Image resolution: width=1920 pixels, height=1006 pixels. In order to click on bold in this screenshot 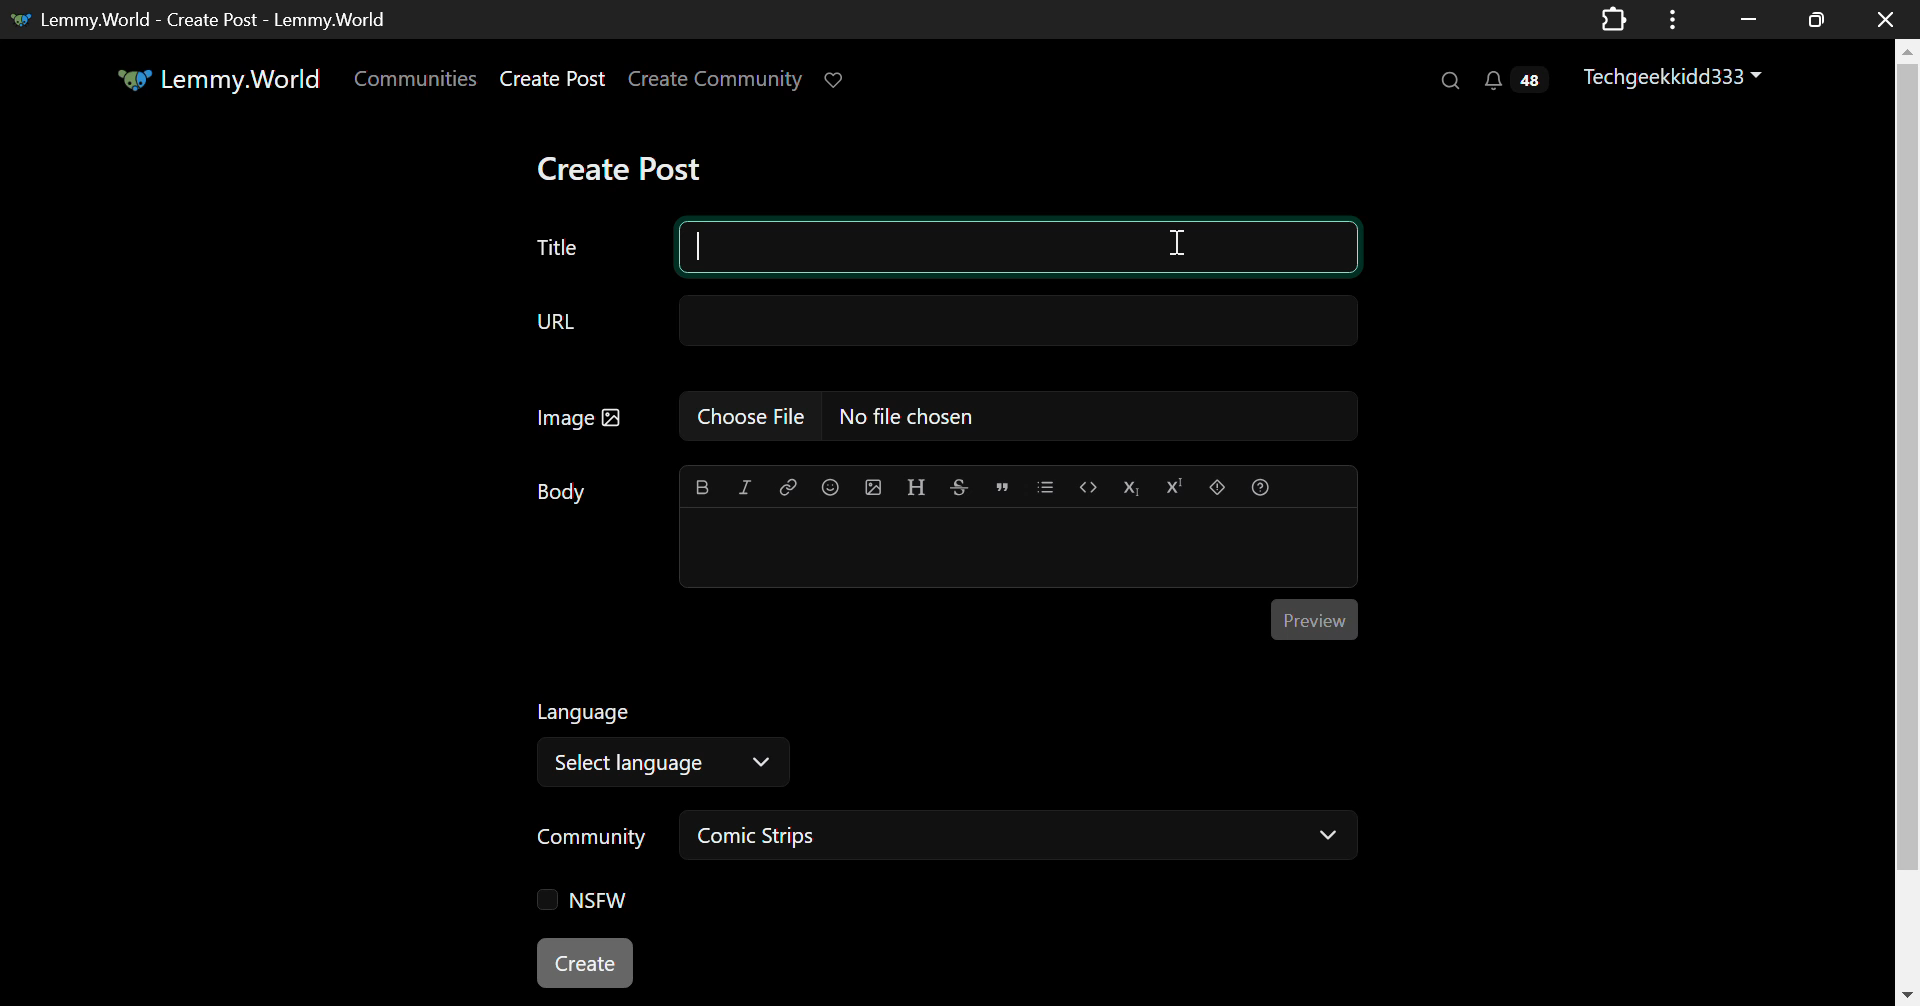, I will do `click(698, 487)`.